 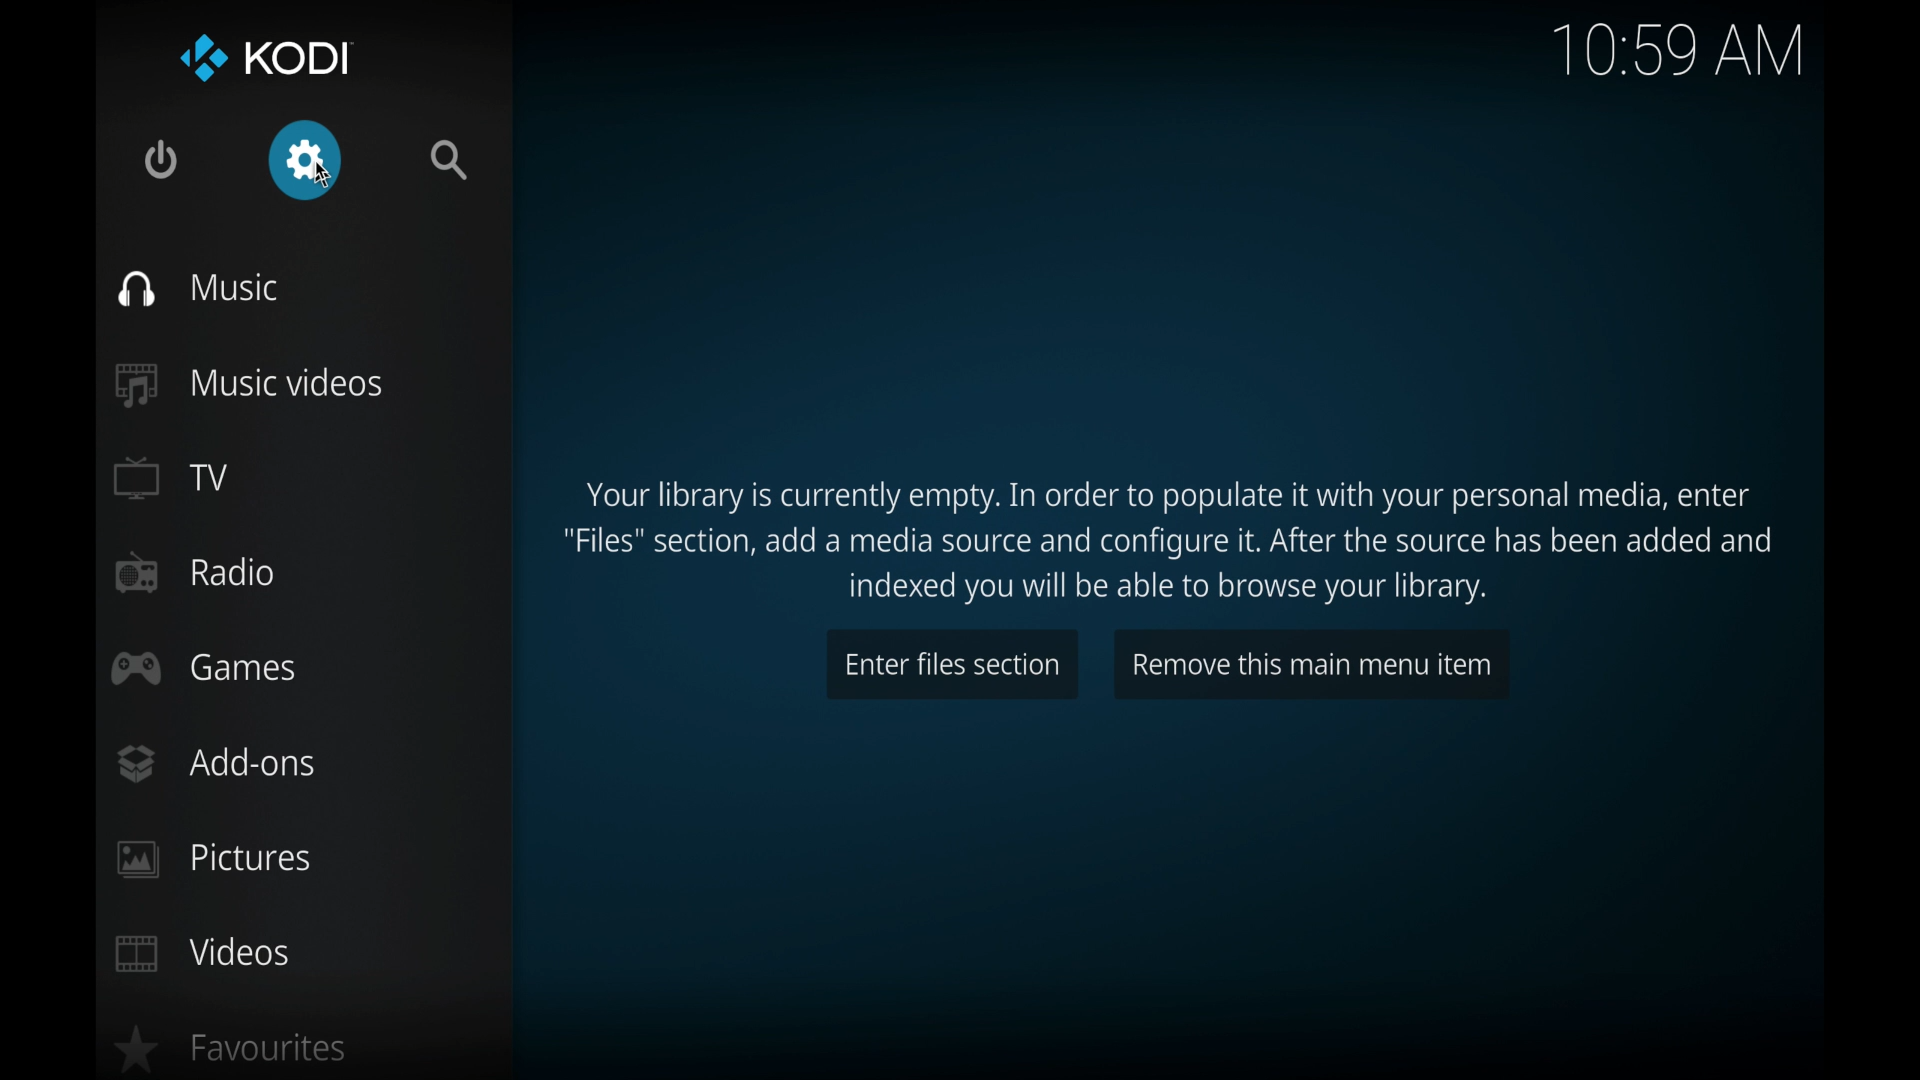 I want to click on cursor, so click(x=324, y=175).